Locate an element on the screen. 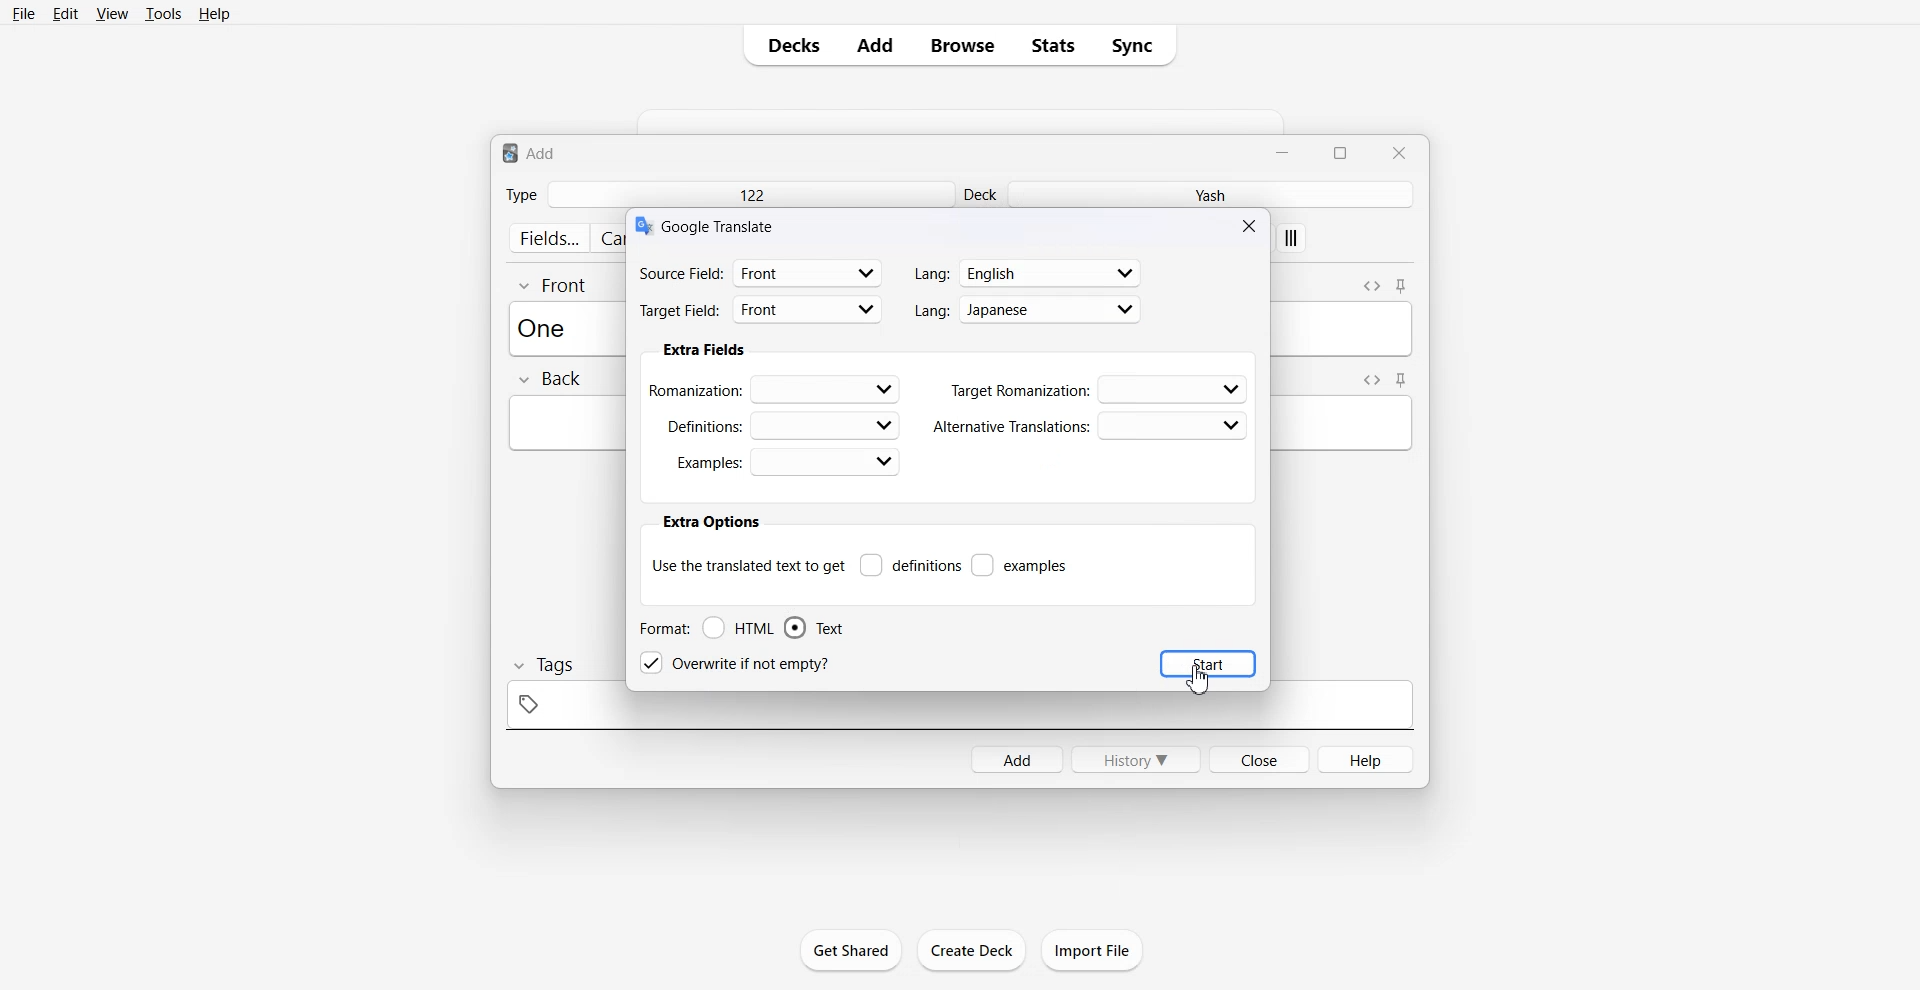 This screenshot has height=990, width=1920. Language is located at coordinates (1028, 308).